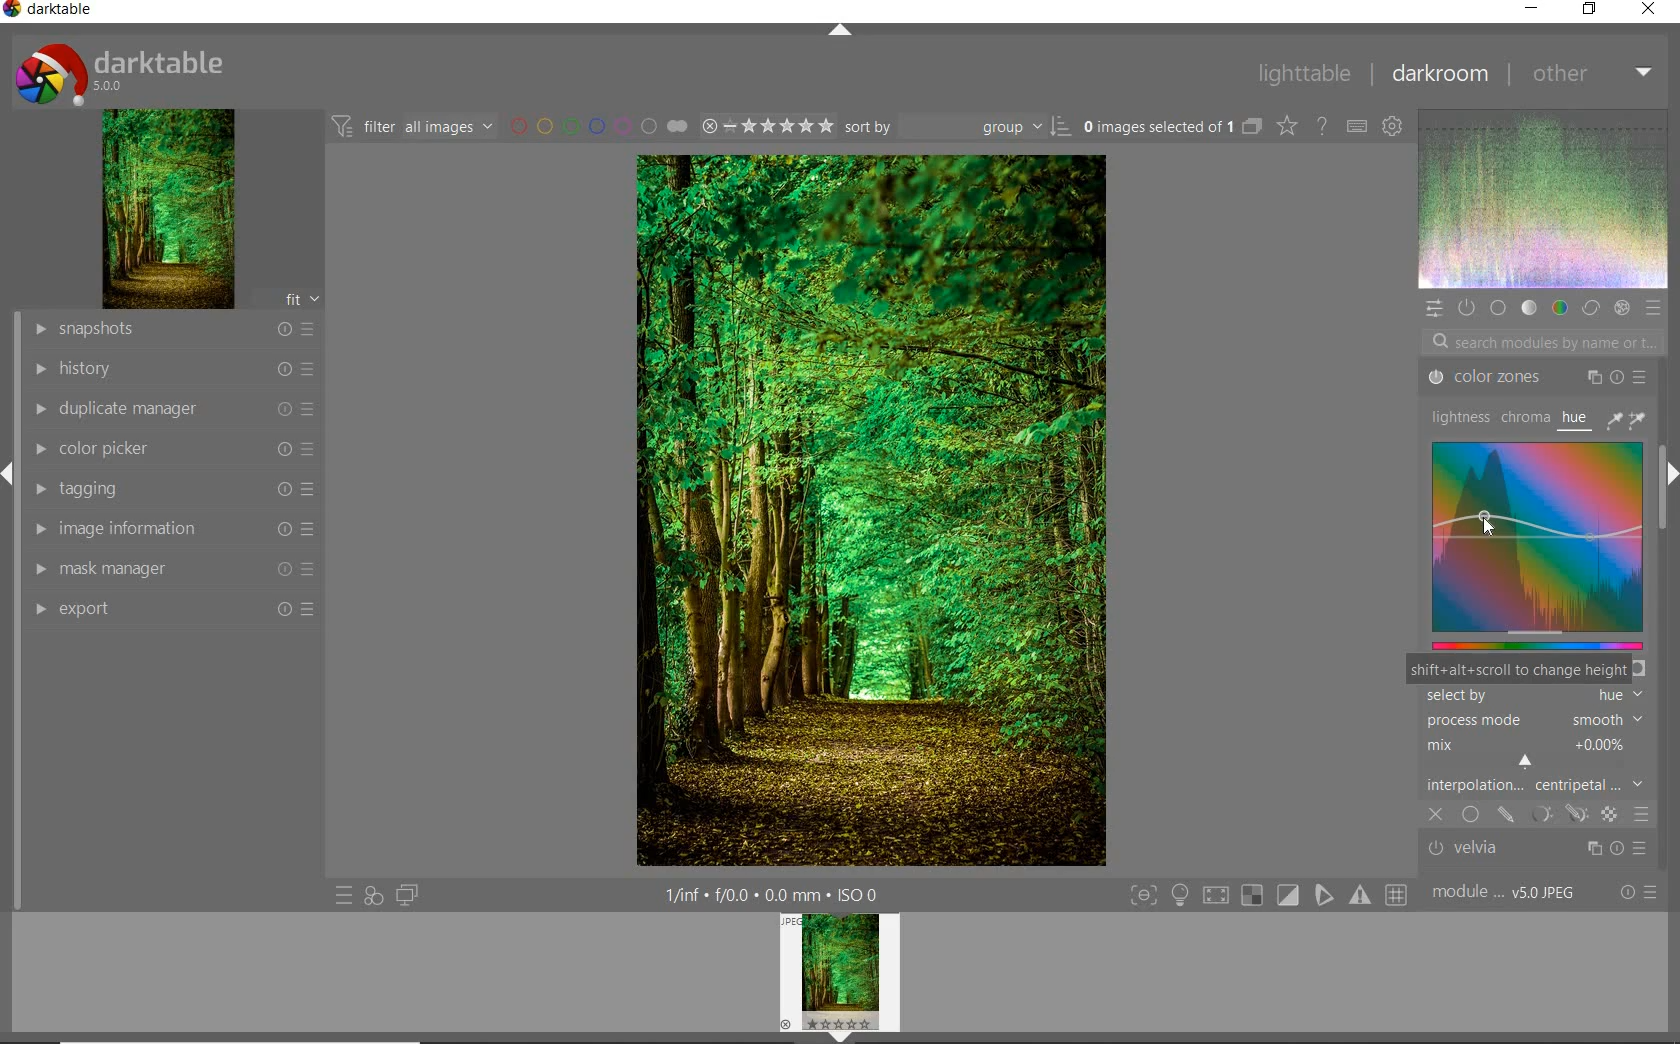  I want to click on color zones, so click(1535, 377).